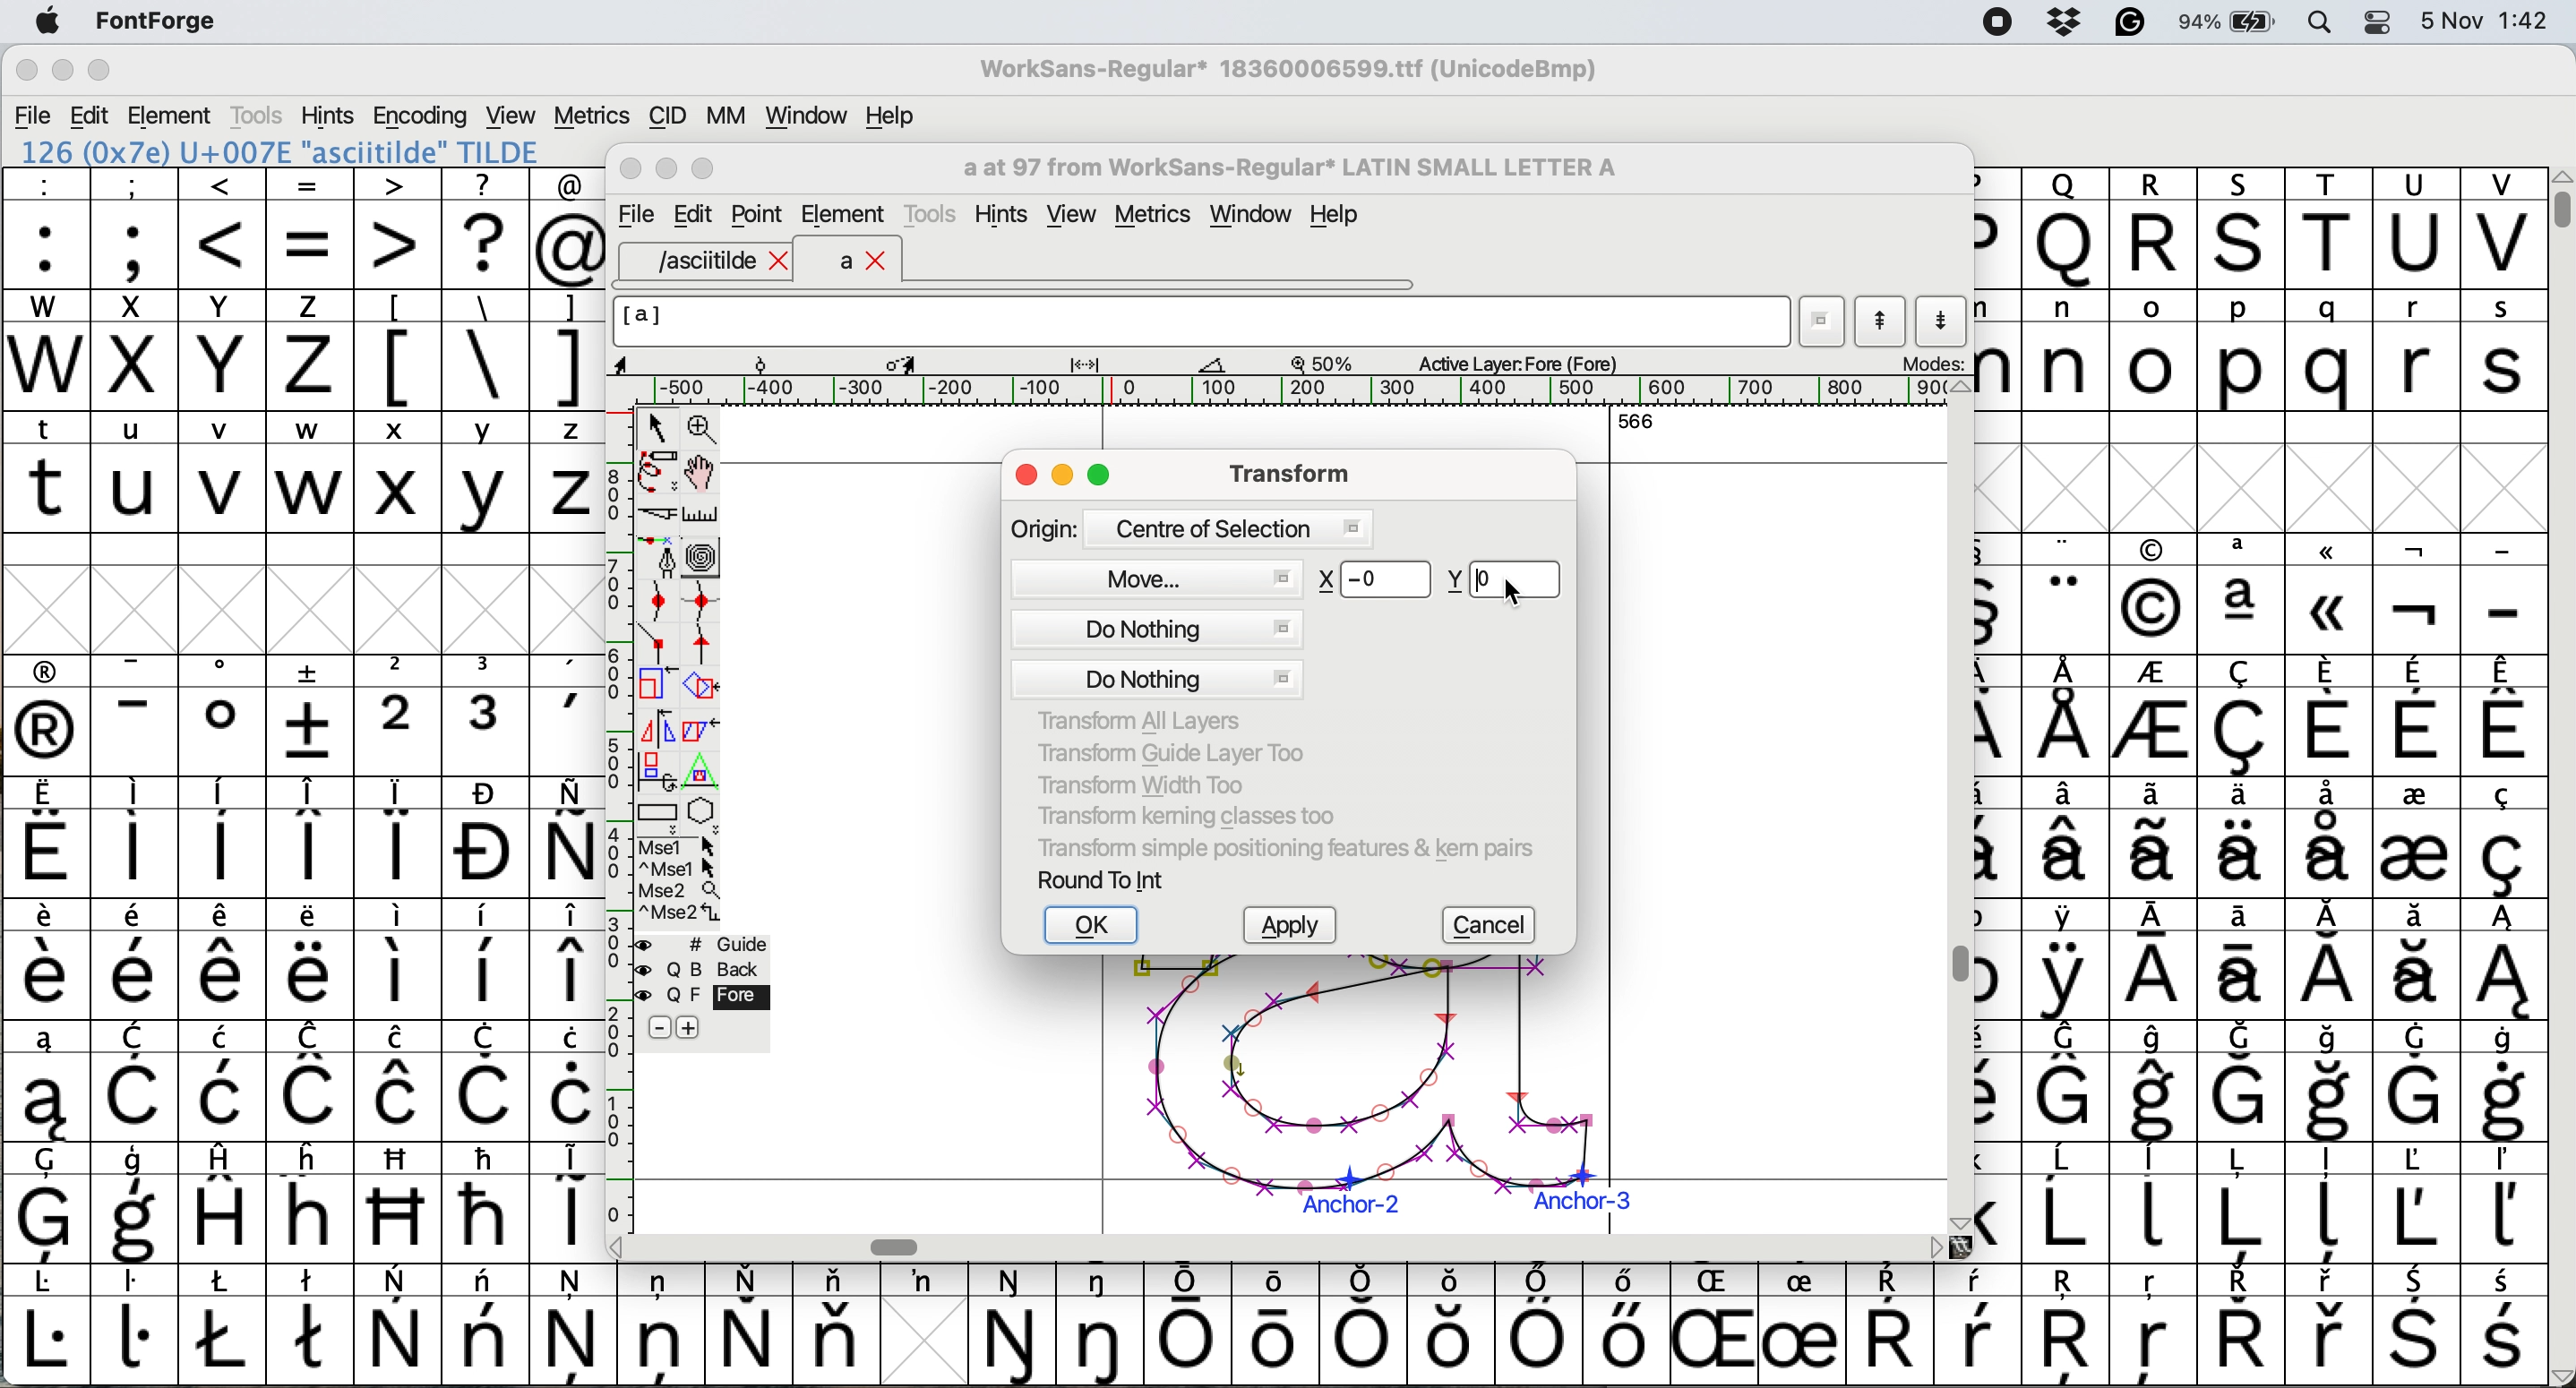 The height and width of the screenshot is (1388, 2576). I want to click on cancel, so click(1495, 926).